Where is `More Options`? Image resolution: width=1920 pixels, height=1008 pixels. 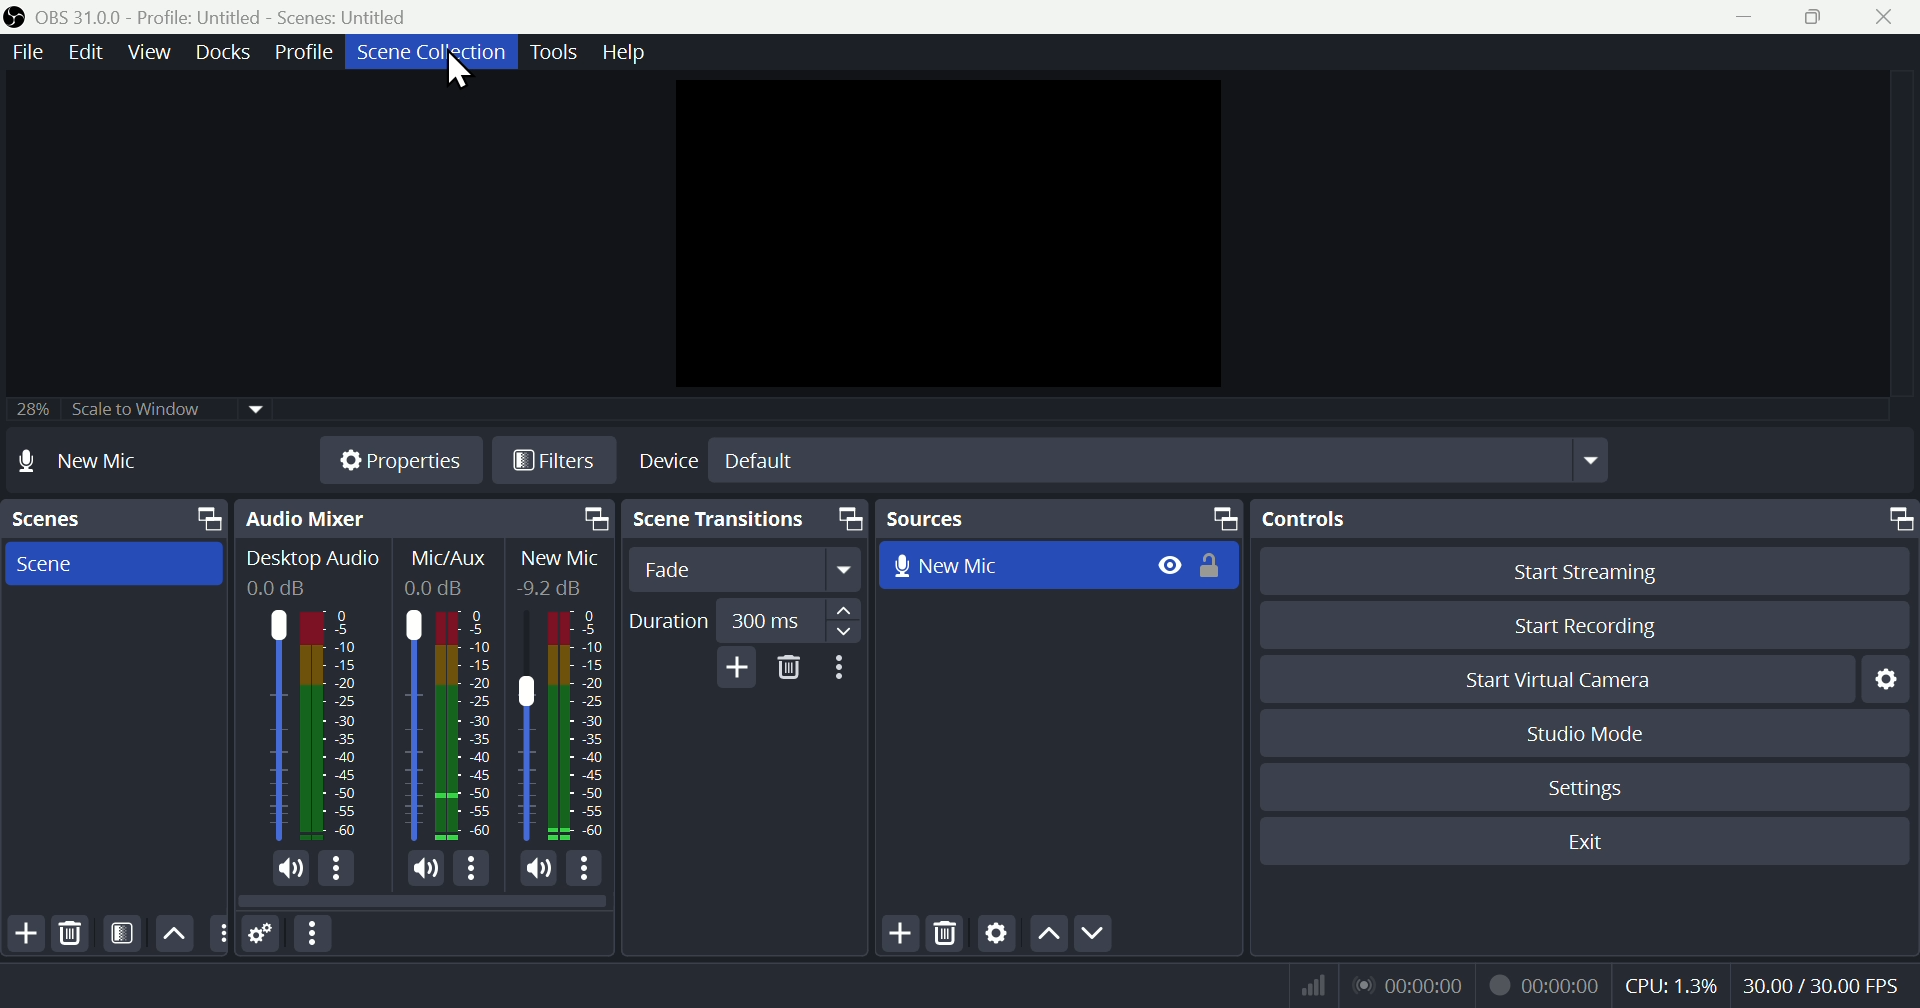 More Options is located at coordinates (339, 869).